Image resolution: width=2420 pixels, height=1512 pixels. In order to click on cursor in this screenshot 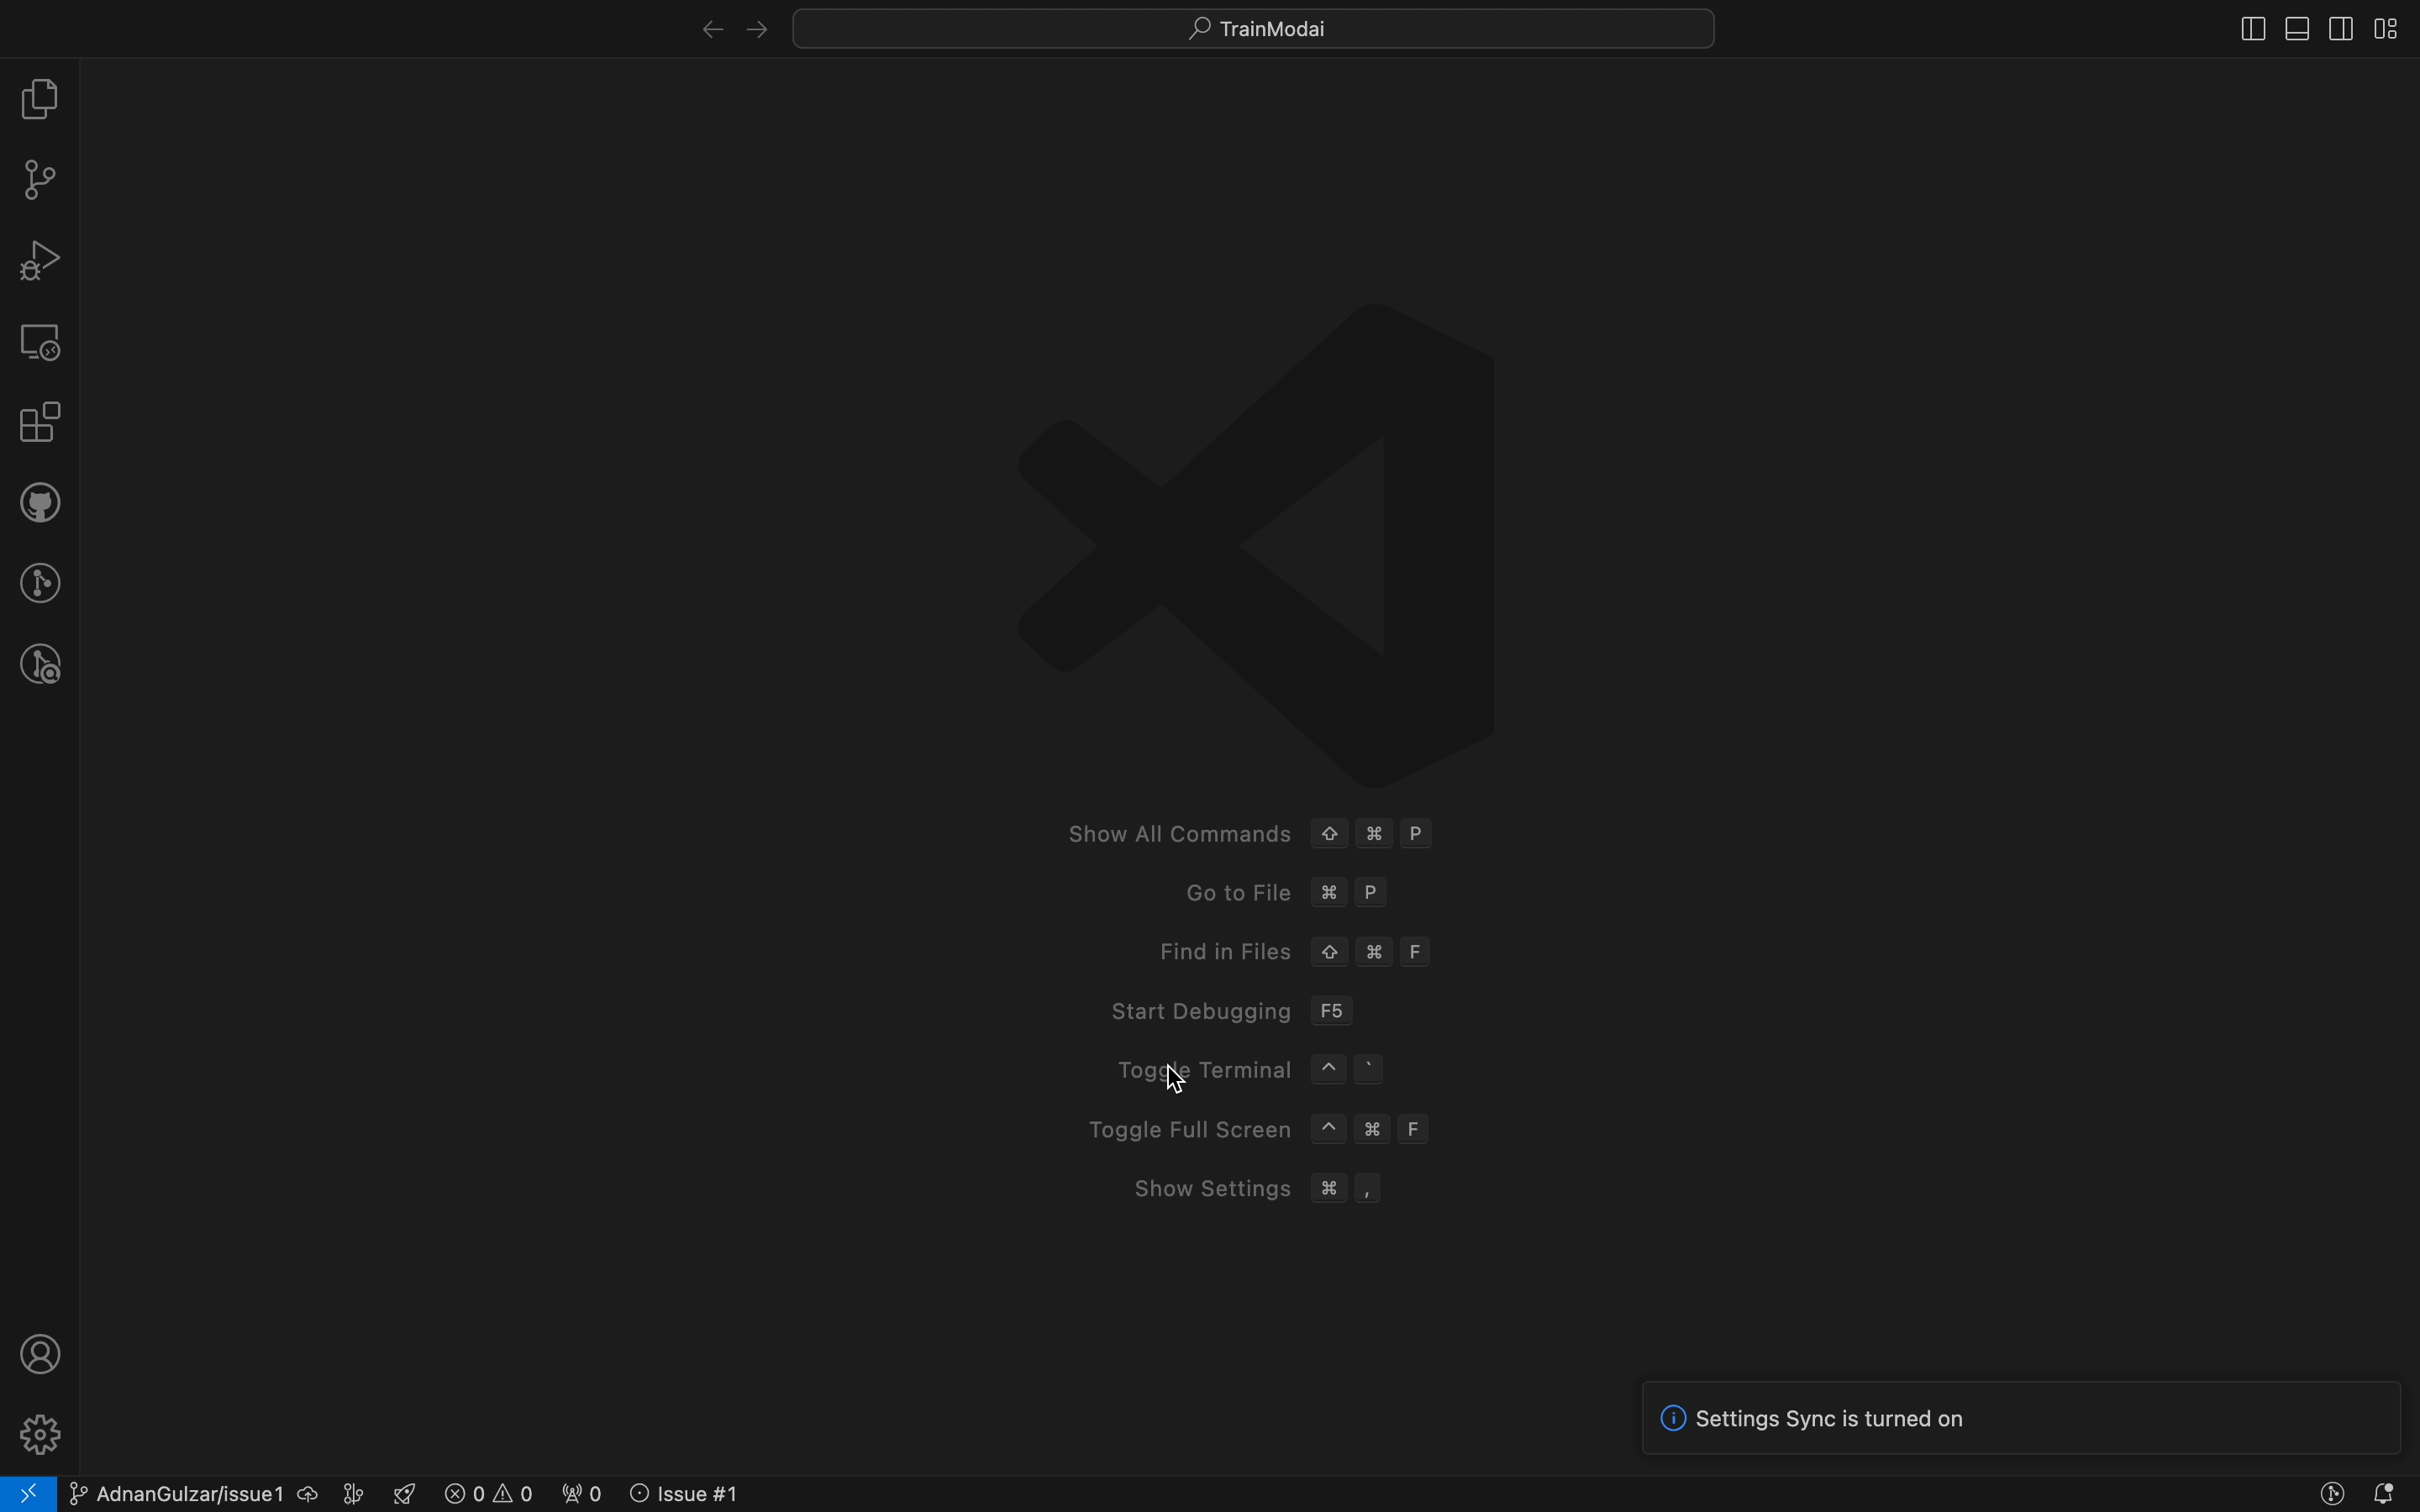, I will do `click(1187, 1080)`.